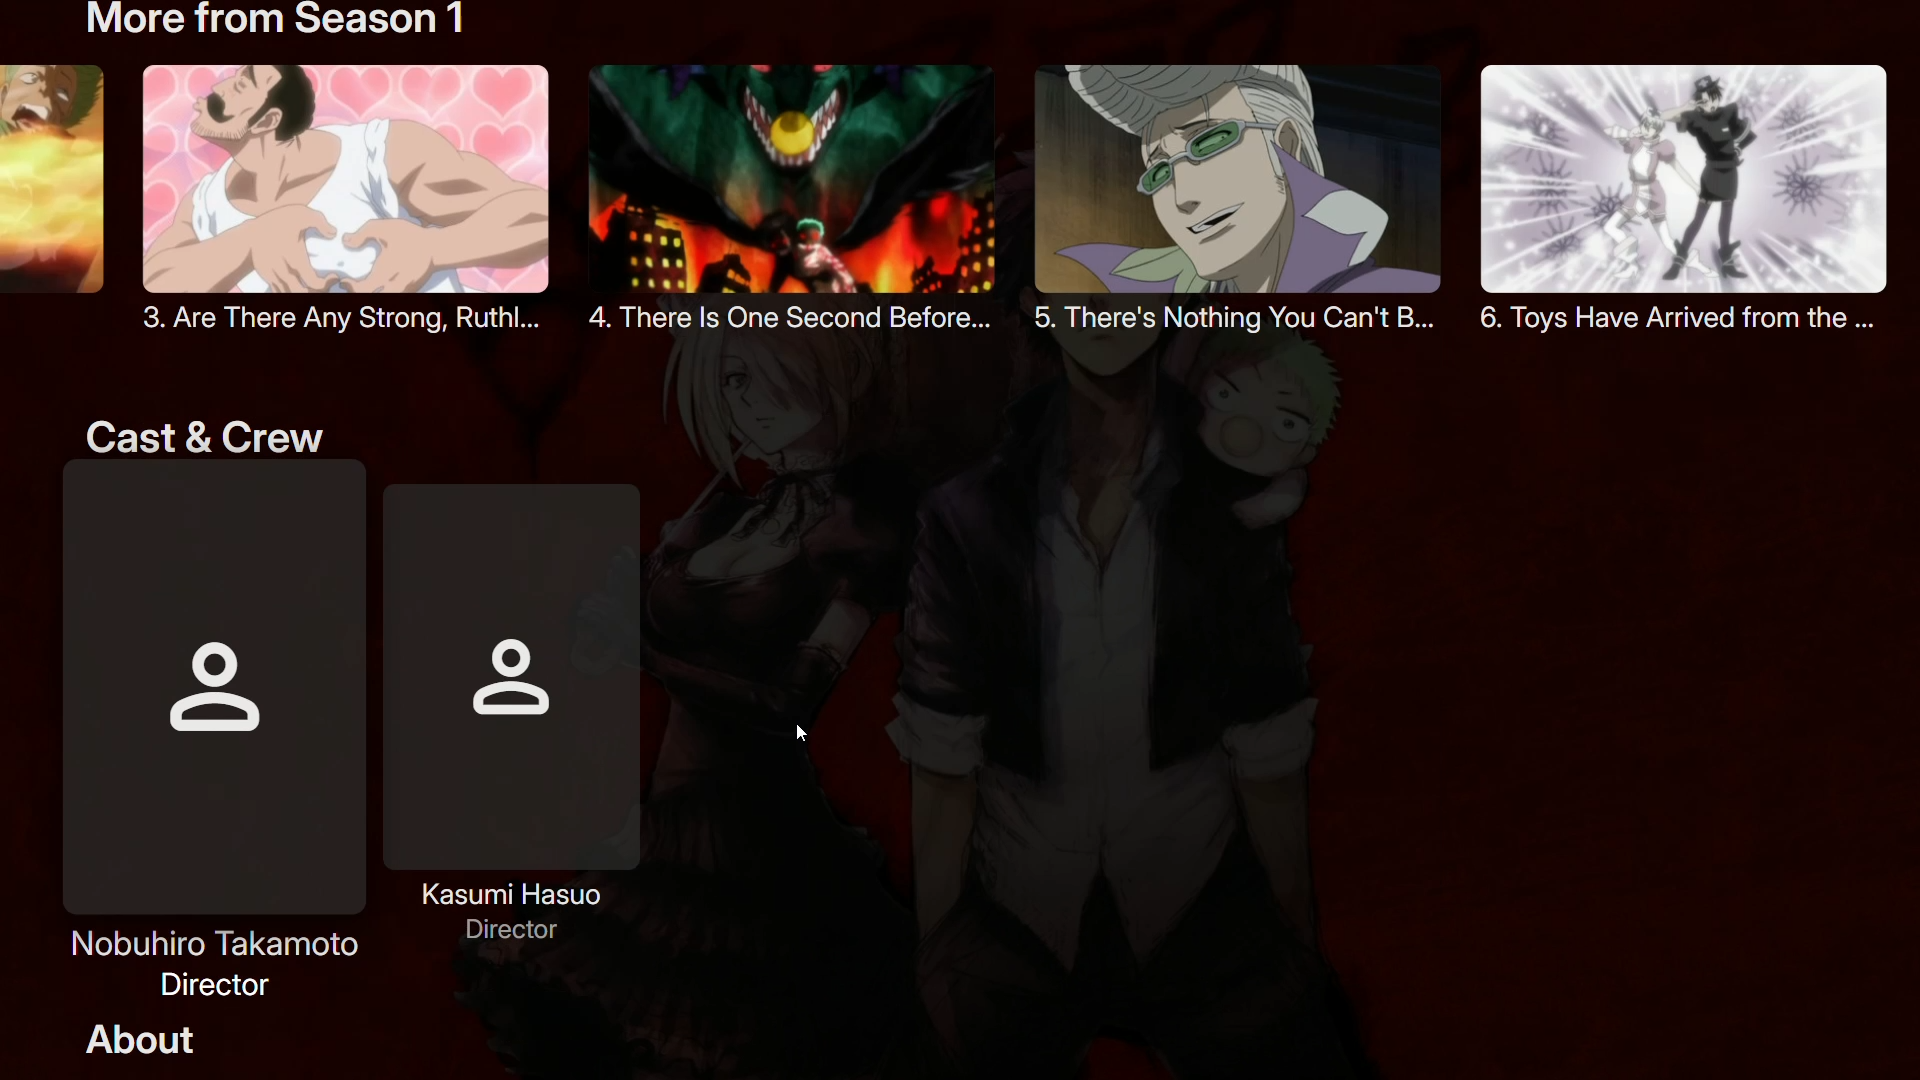 The width and height of the screenshot is (1920, 1080). Describe the element at coordinates (335, 205) in the screenshot. I see `Are there any strong ruthless` at that location.